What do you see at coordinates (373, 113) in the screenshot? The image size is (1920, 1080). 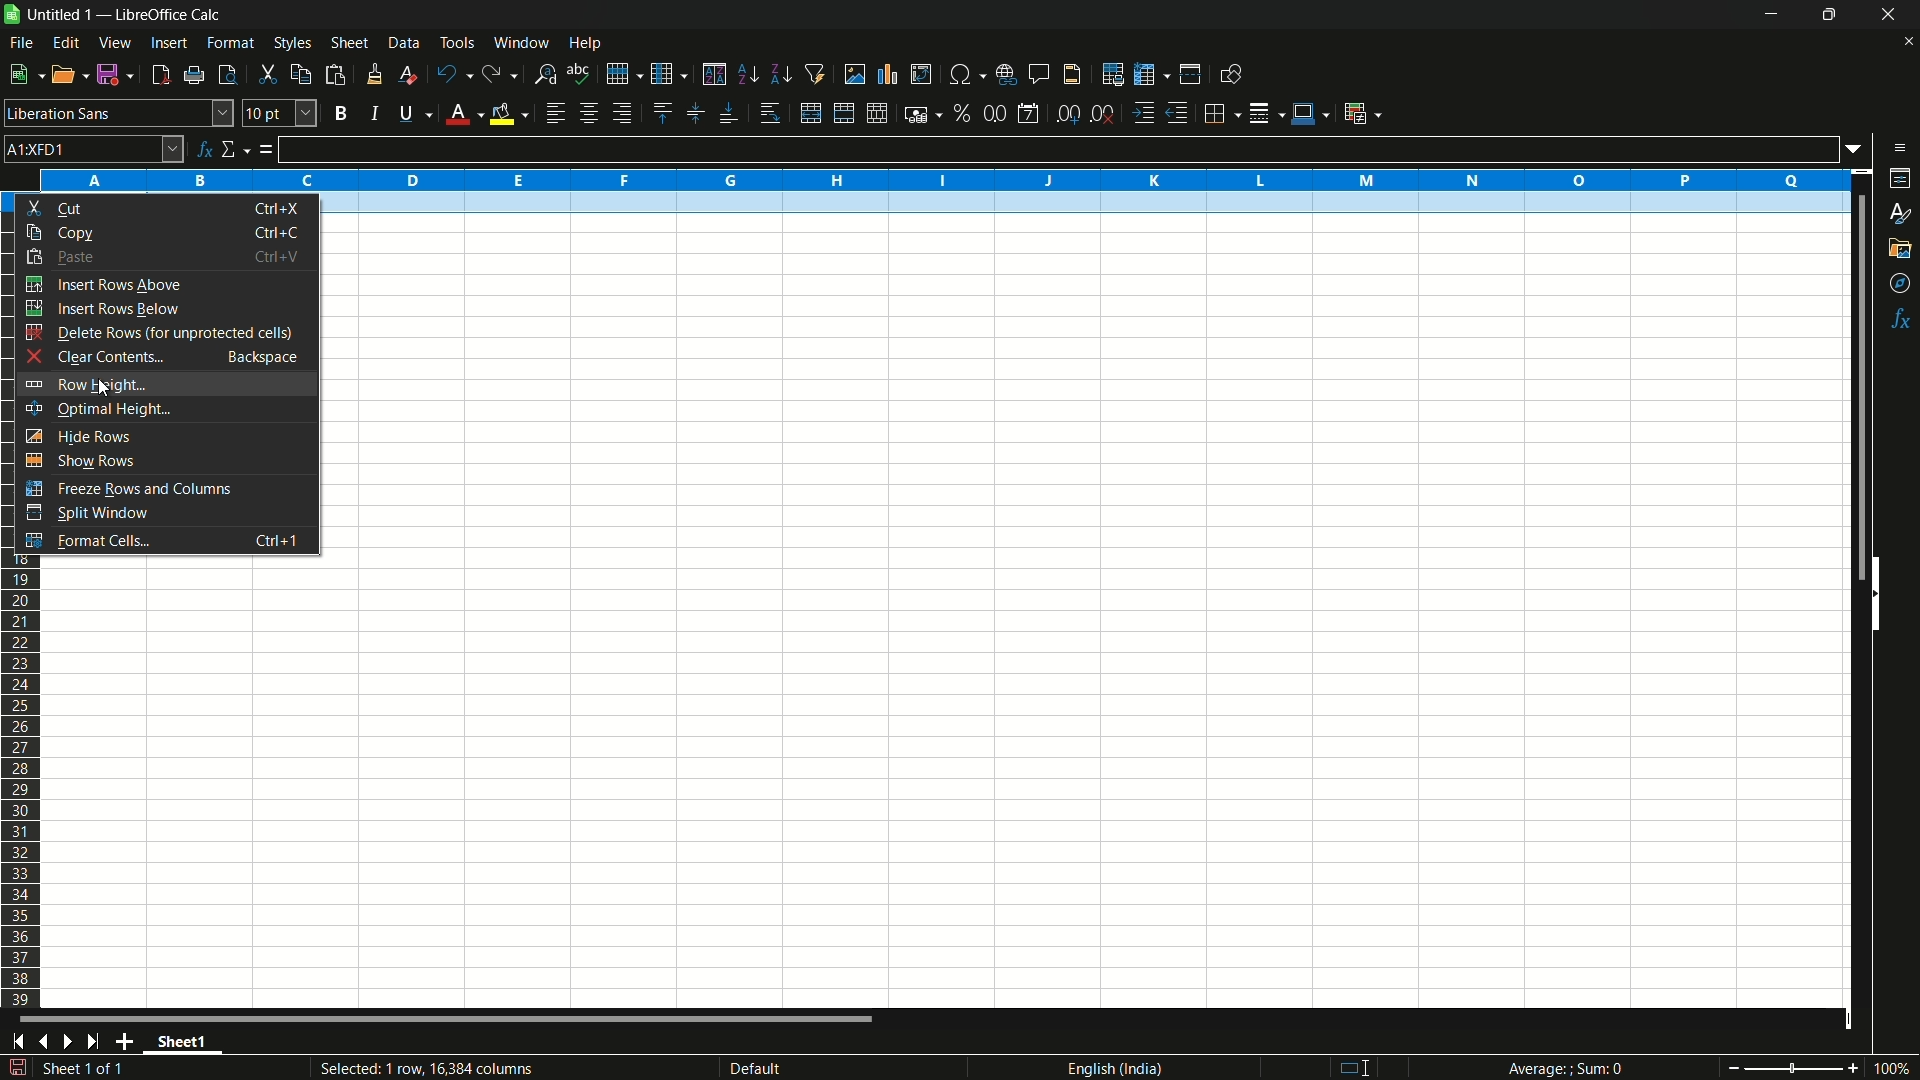 I see `italic` at bounding box center [373, 113].